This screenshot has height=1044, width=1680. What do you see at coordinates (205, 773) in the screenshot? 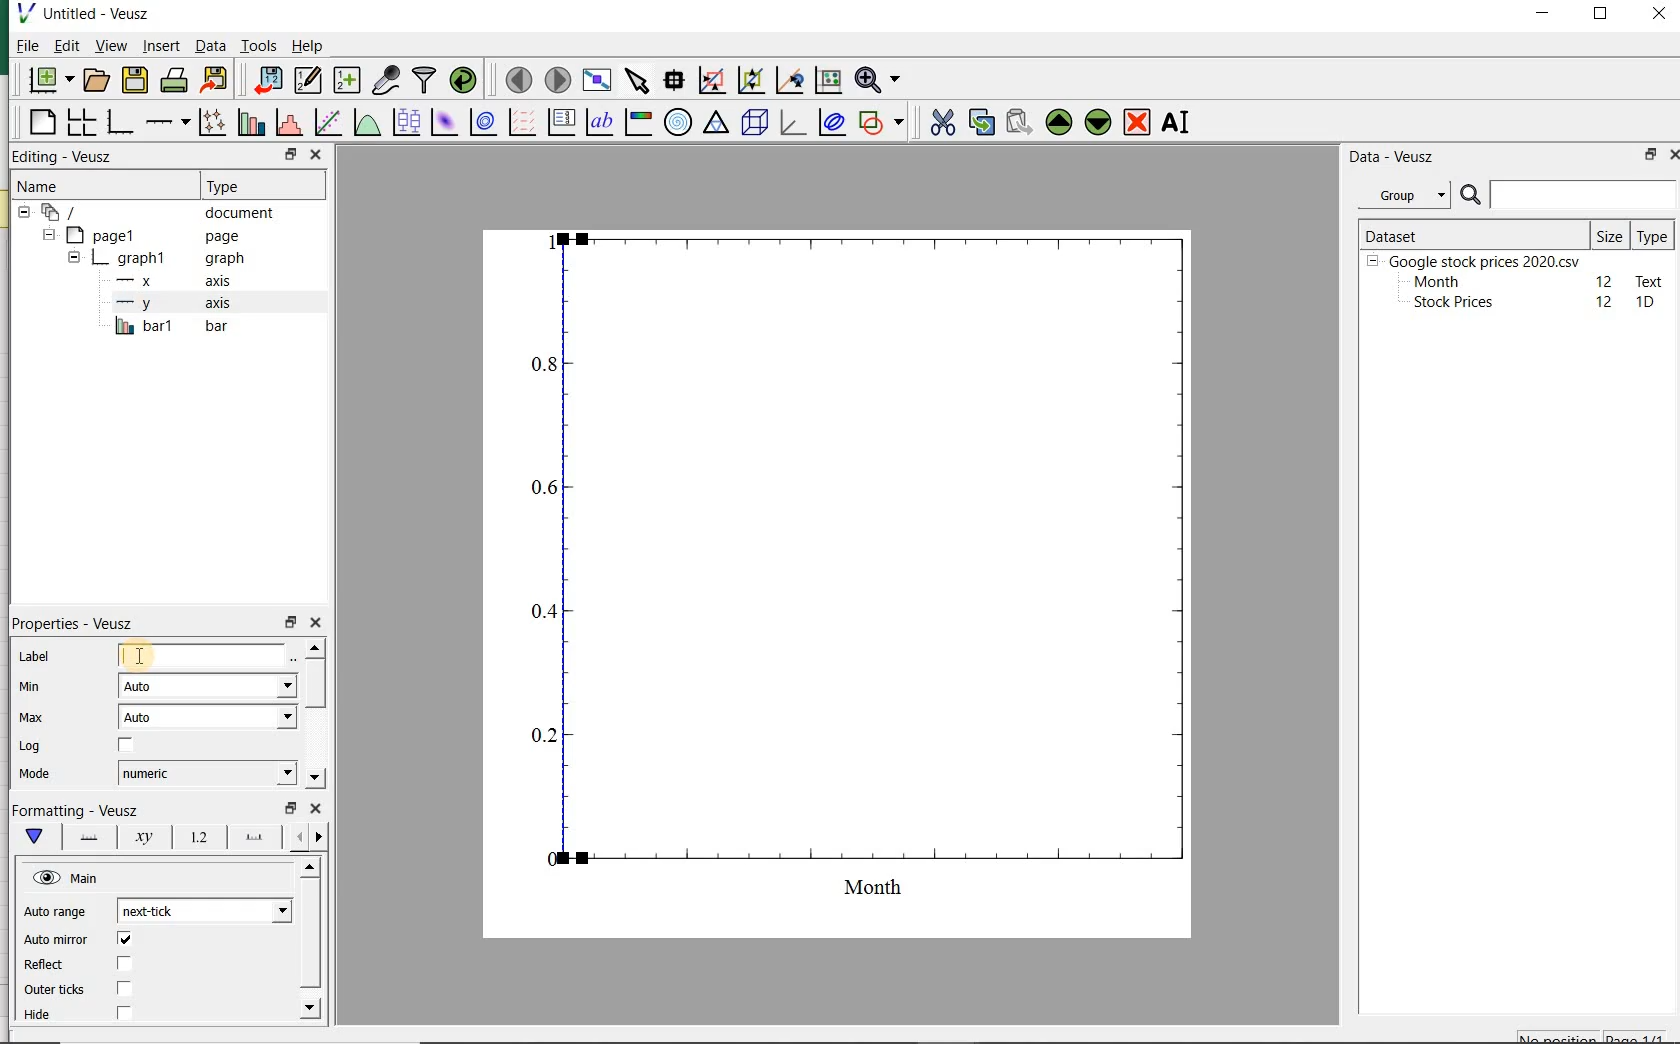
I see `numeric` at bounding box center [205, 773].